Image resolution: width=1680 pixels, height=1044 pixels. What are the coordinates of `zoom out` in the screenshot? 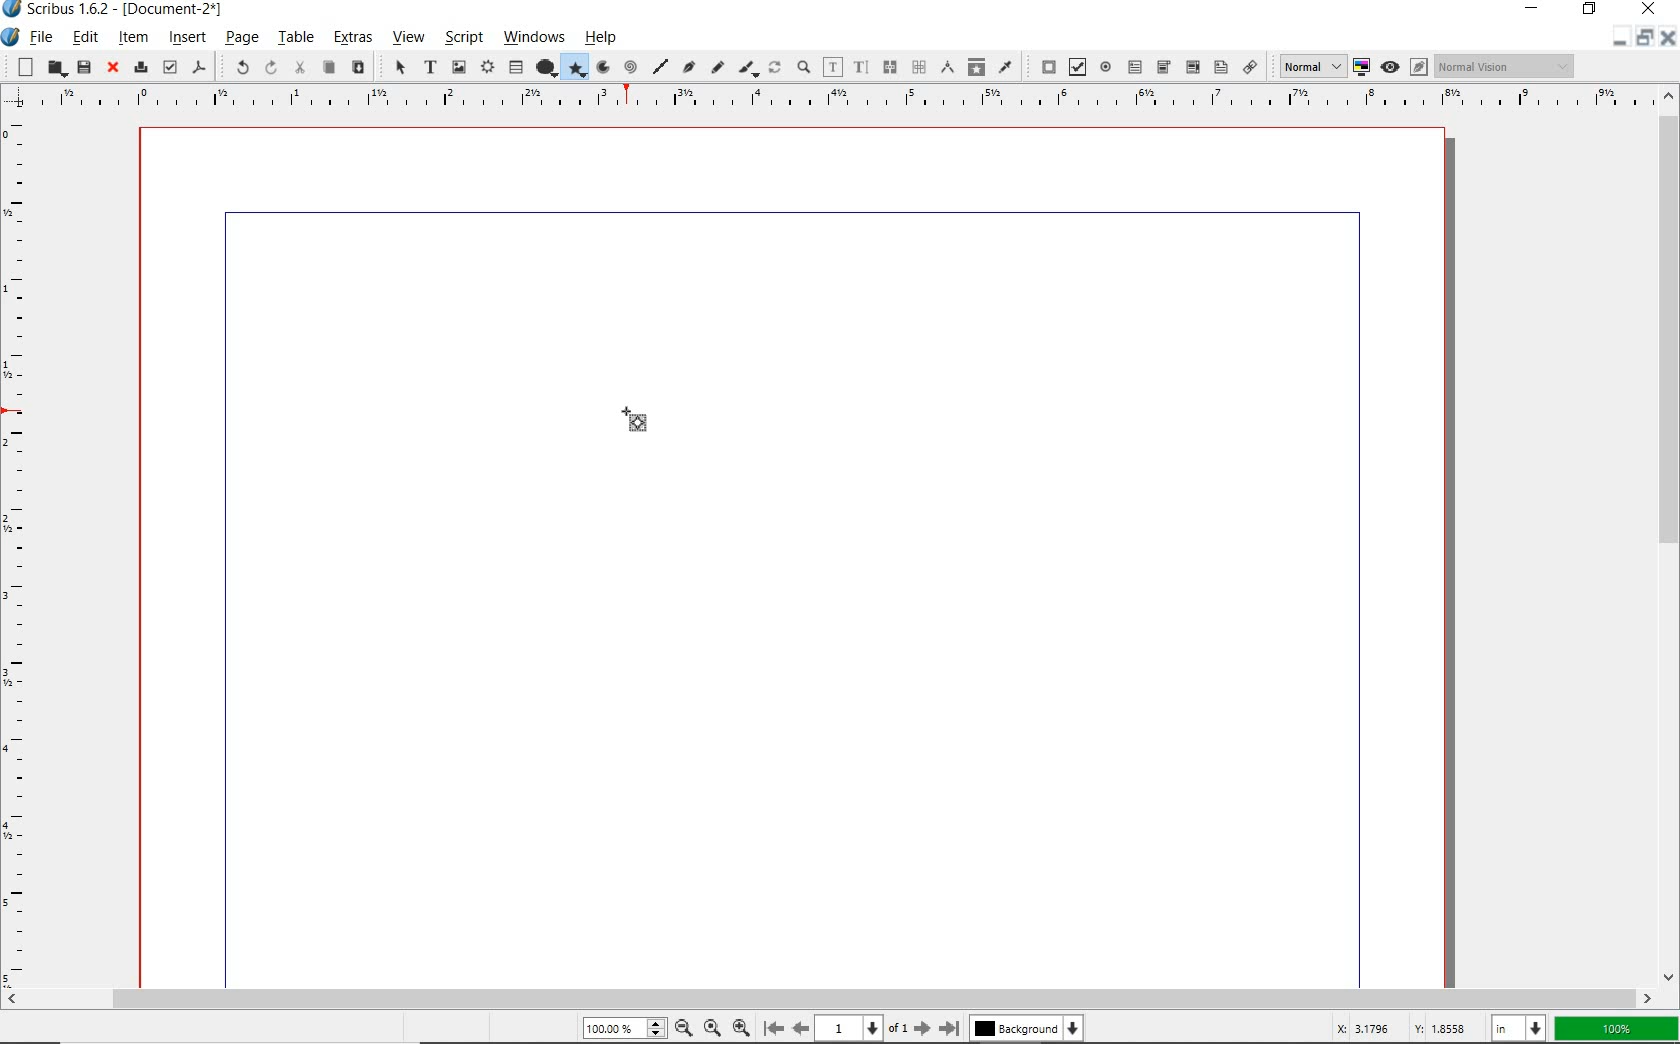 It's located at (684, 1028).